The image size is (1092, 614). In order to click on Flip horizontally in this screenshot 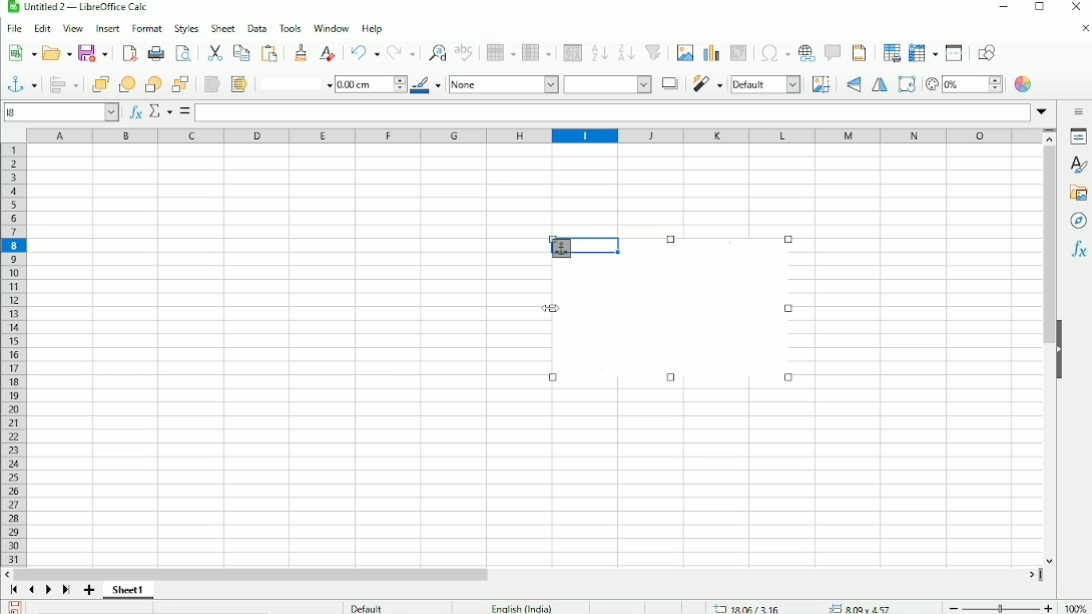, I will do `click(880, 86)`.